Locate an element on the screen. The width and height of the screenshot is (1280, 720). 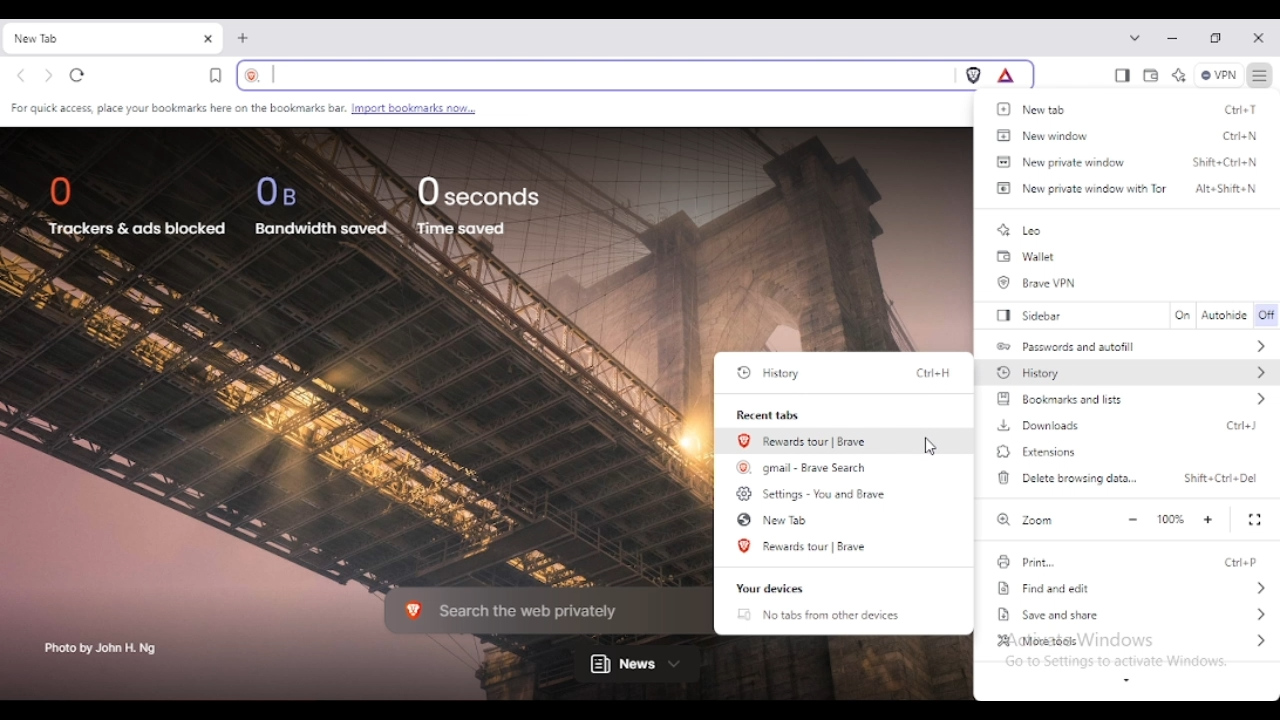
brave rewards panel is located at coordinates (1006, 75).